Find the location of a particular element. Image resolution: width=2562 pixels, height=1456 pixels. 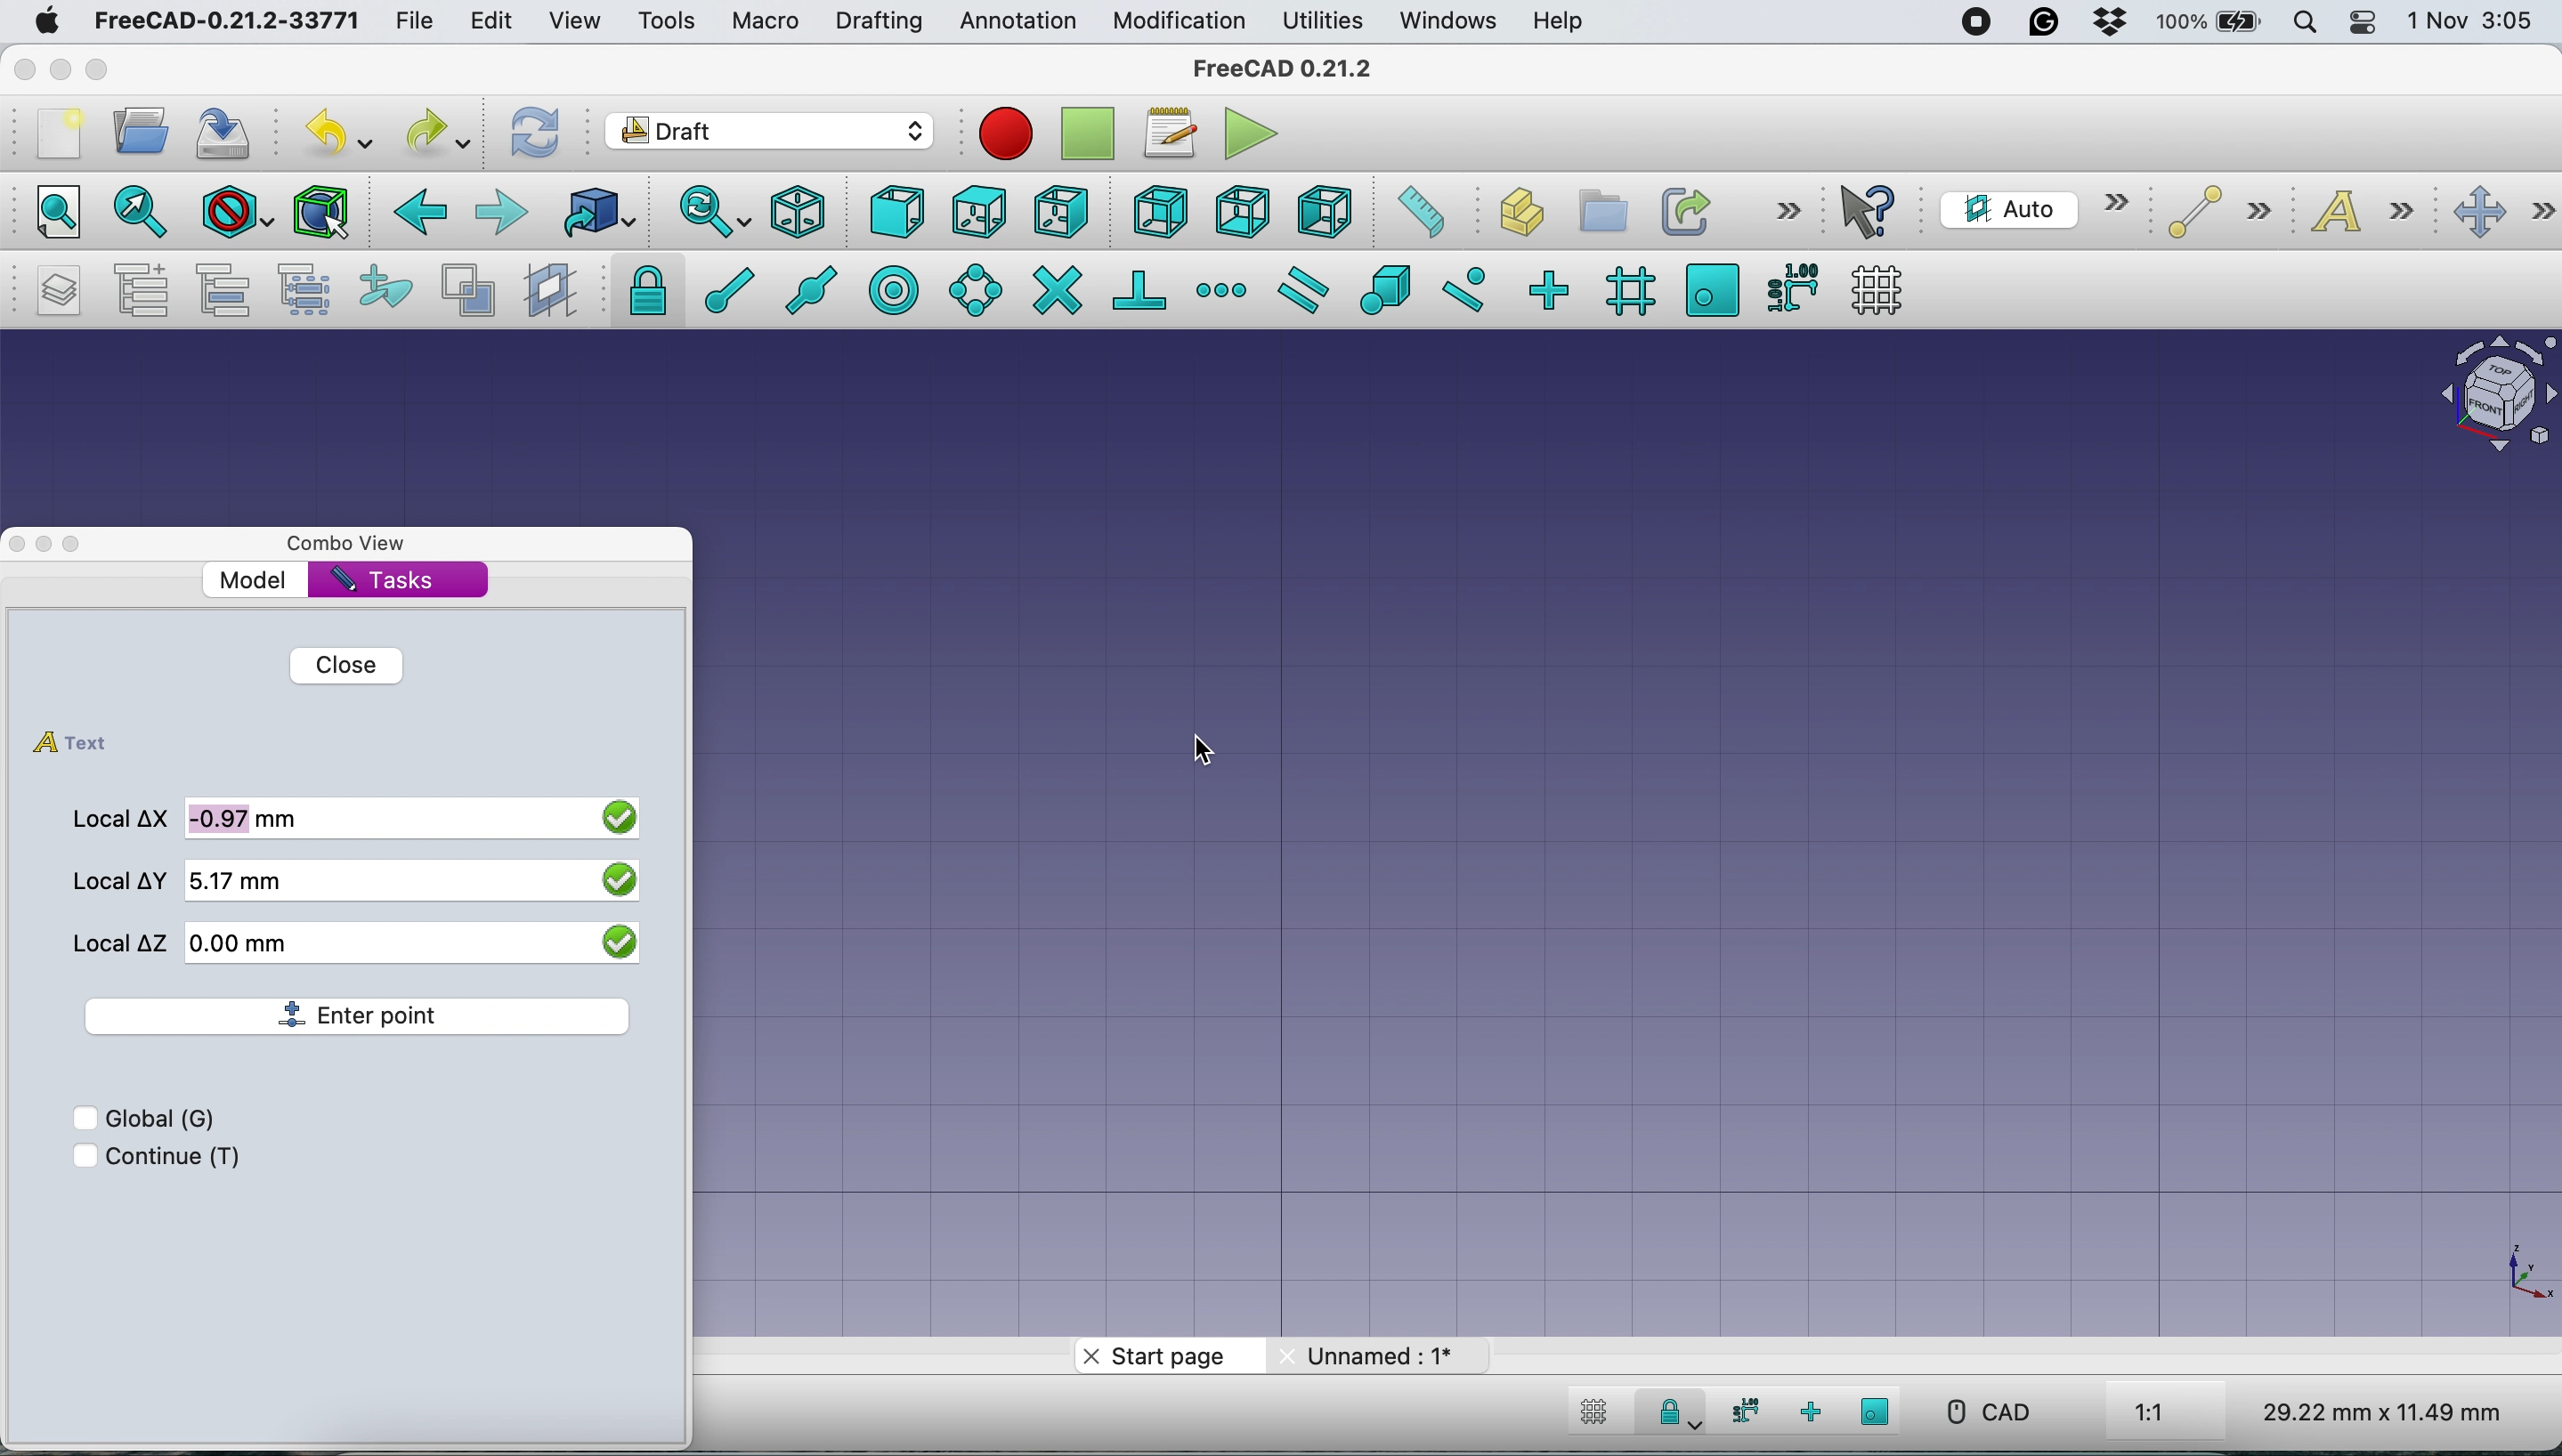

spotlight search is located at coordinates (2302, 22).